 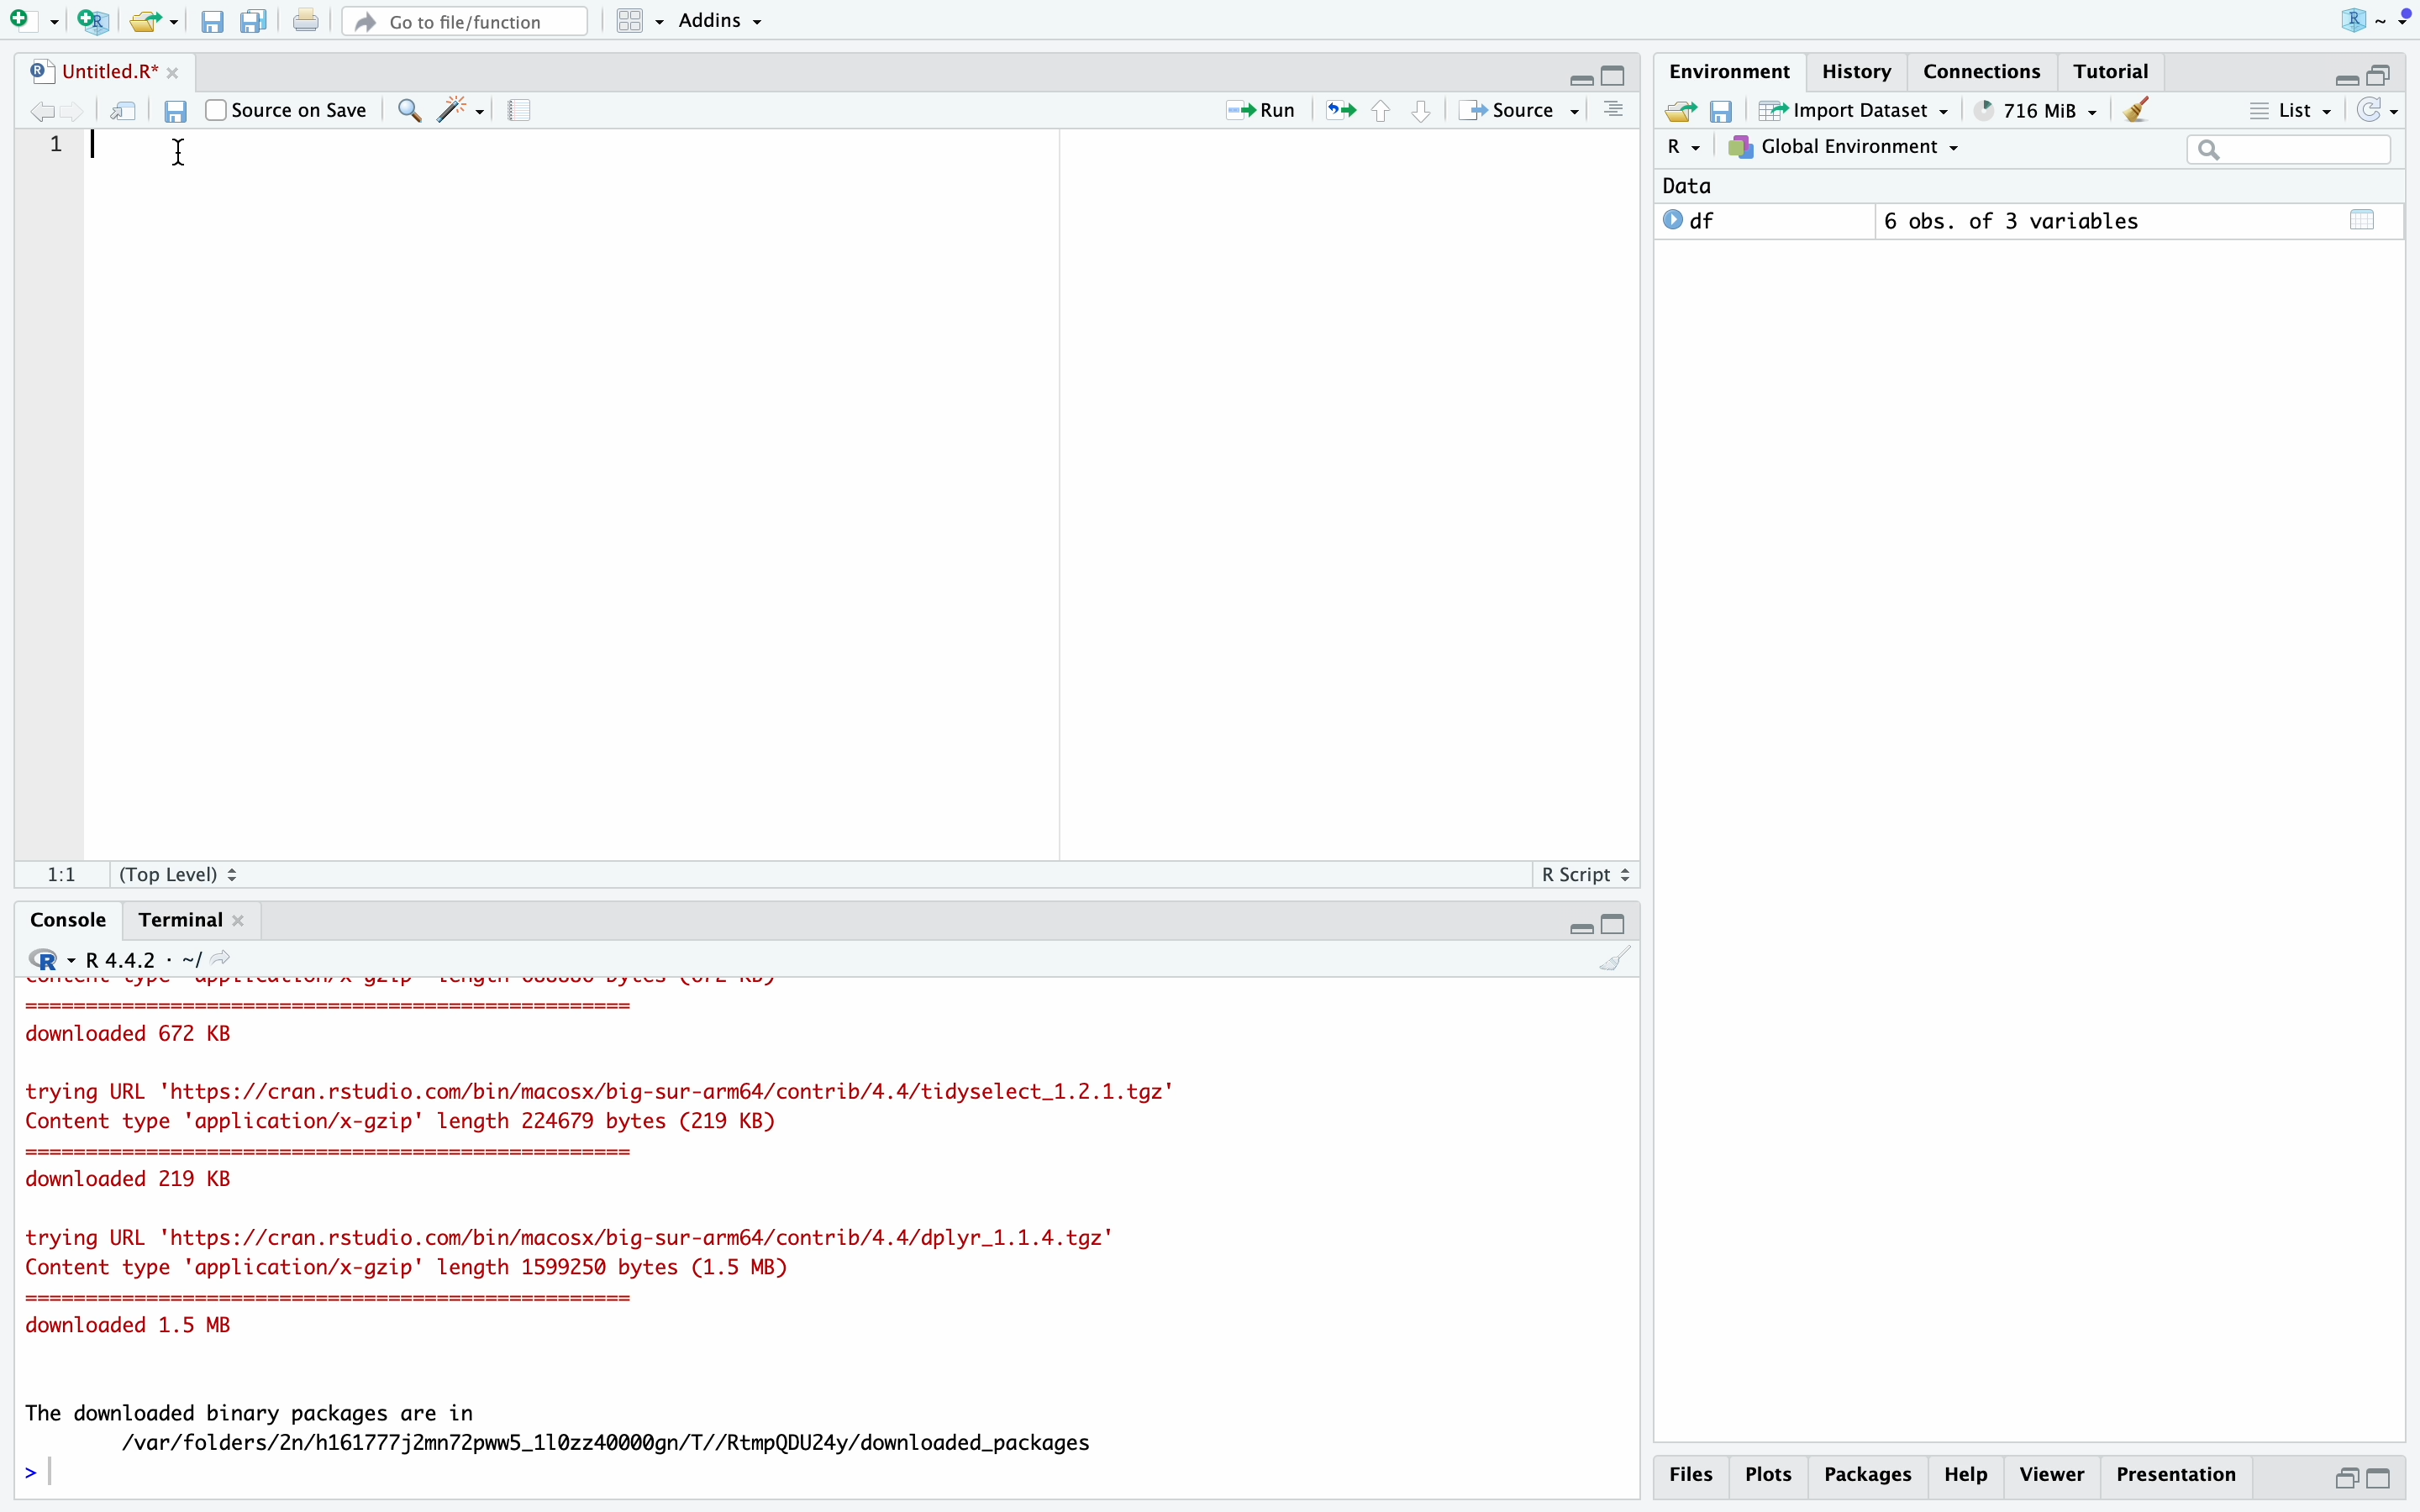 What do you see at coordinates (1772, 1476) in the screenshot?
I see `Plots` at bounding box center [1772, 1476].